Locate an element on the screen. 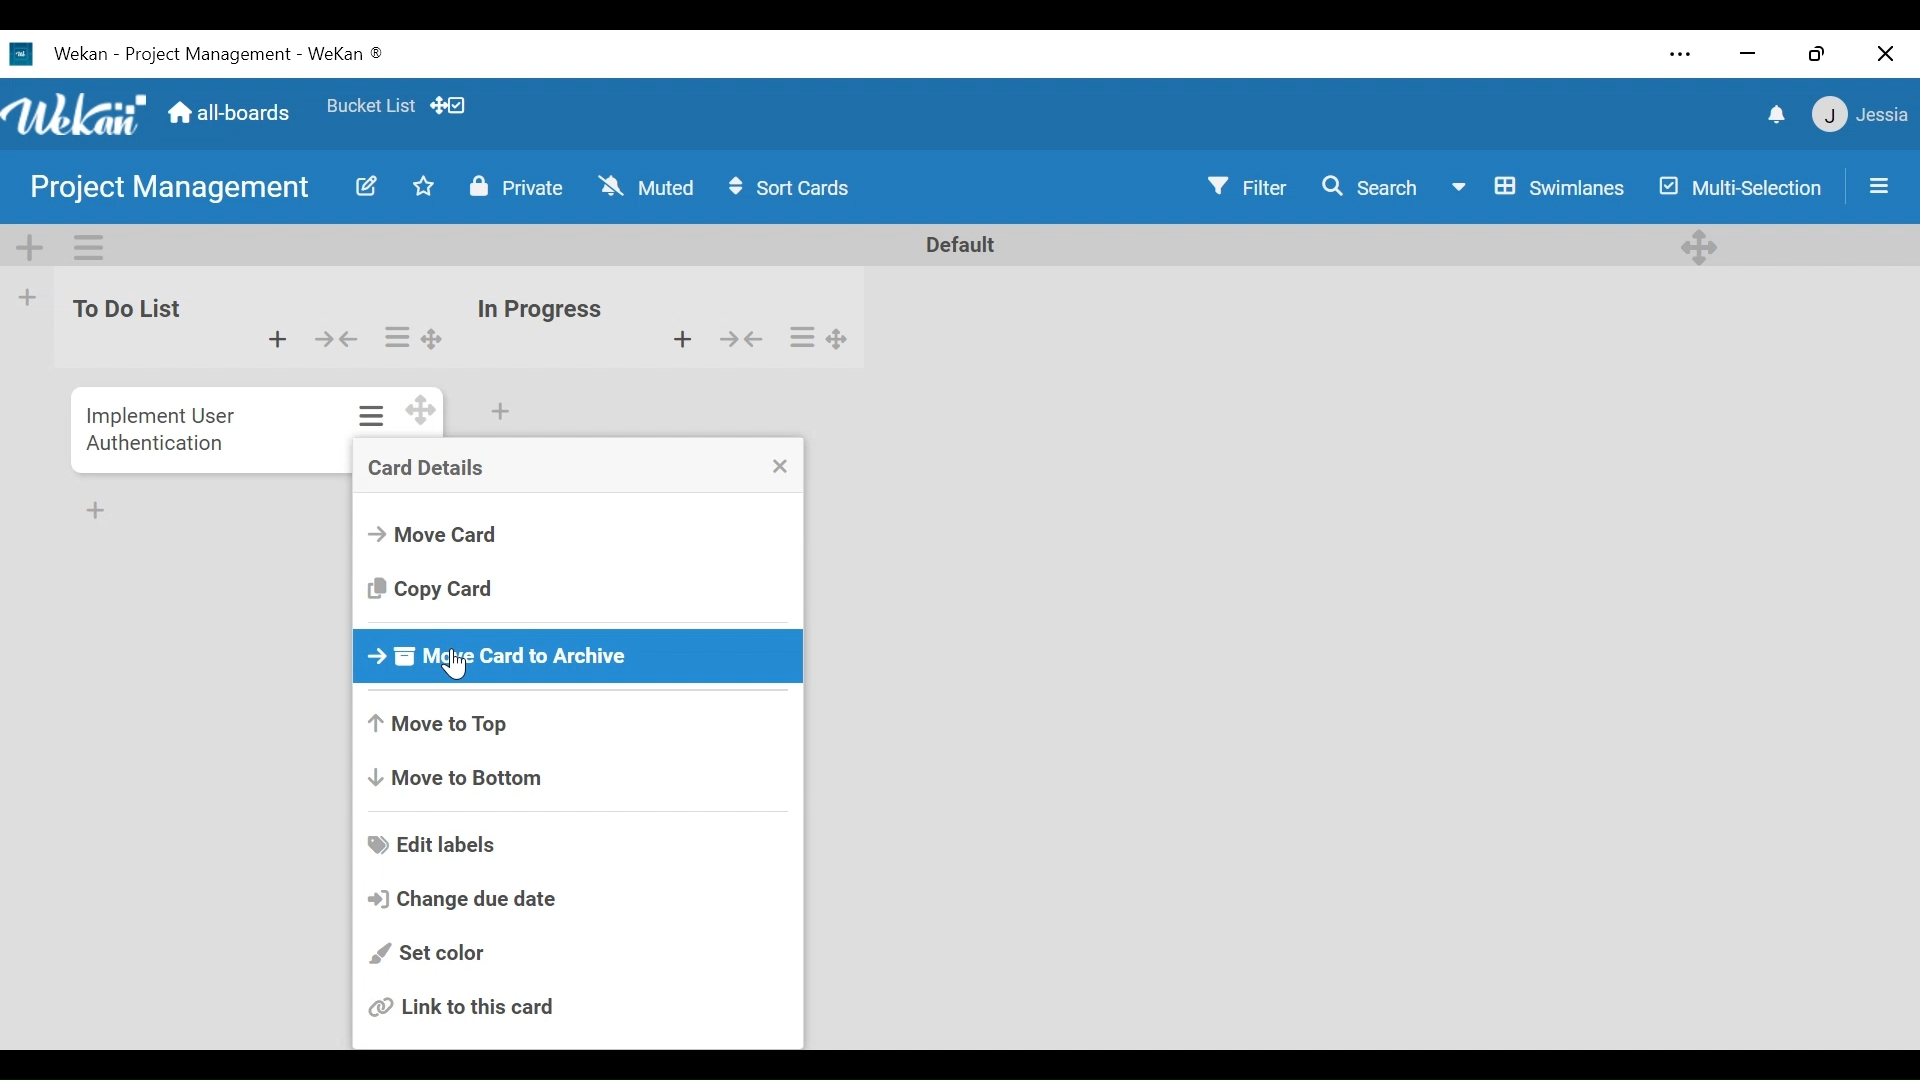  Swimlane actions is located at coordinates (89, 248).